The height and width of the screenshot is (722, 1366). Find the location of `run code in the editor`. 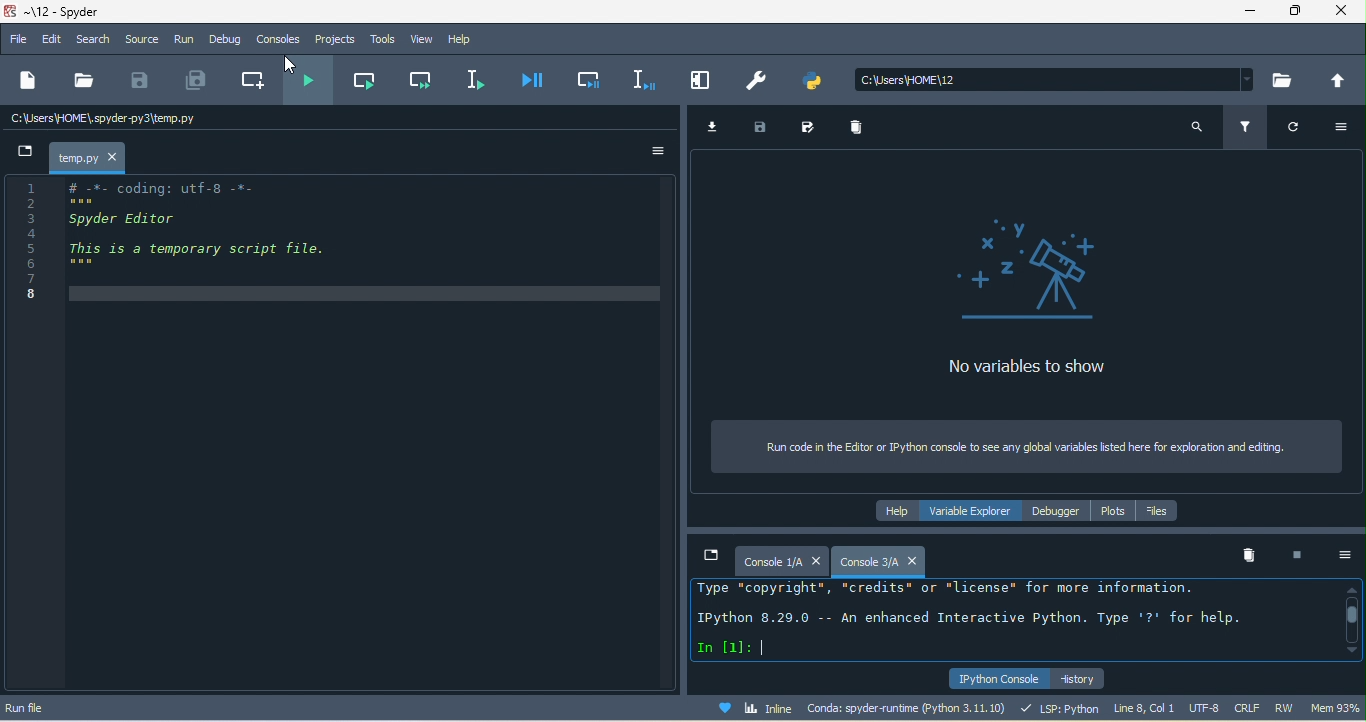

run code in the editor is located at coordinates (1029, 448).